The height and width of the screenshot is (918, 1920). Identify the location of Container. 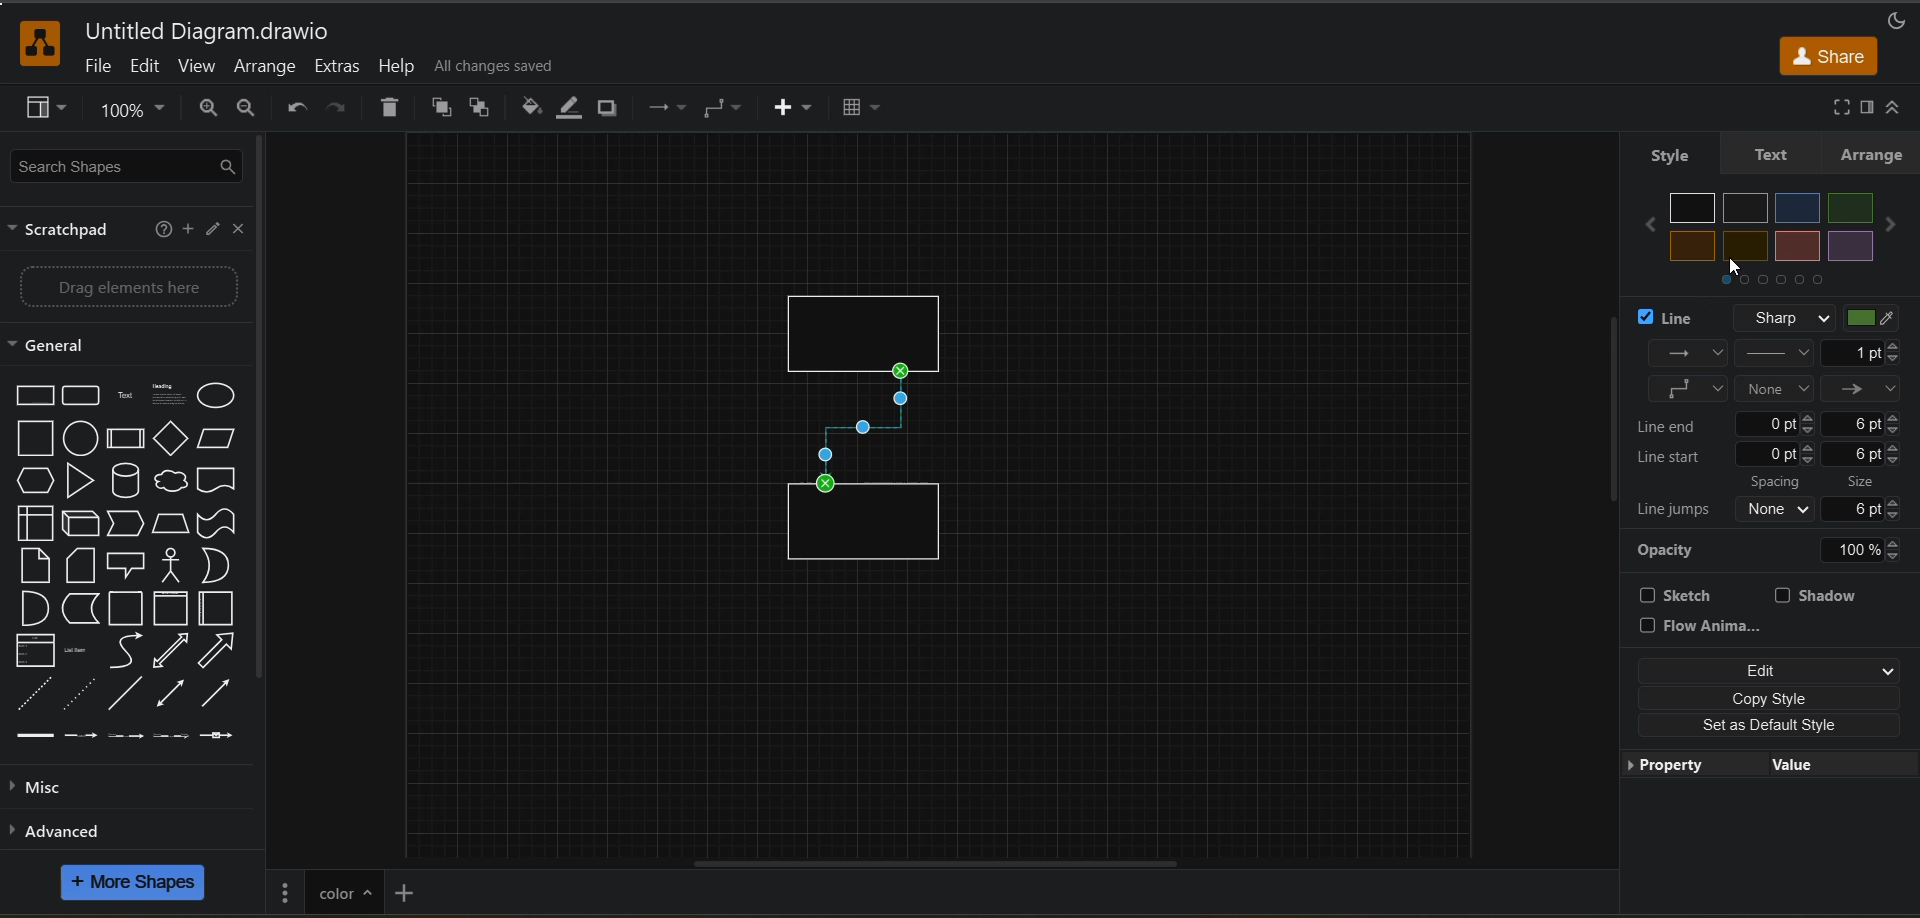
(128, 610).